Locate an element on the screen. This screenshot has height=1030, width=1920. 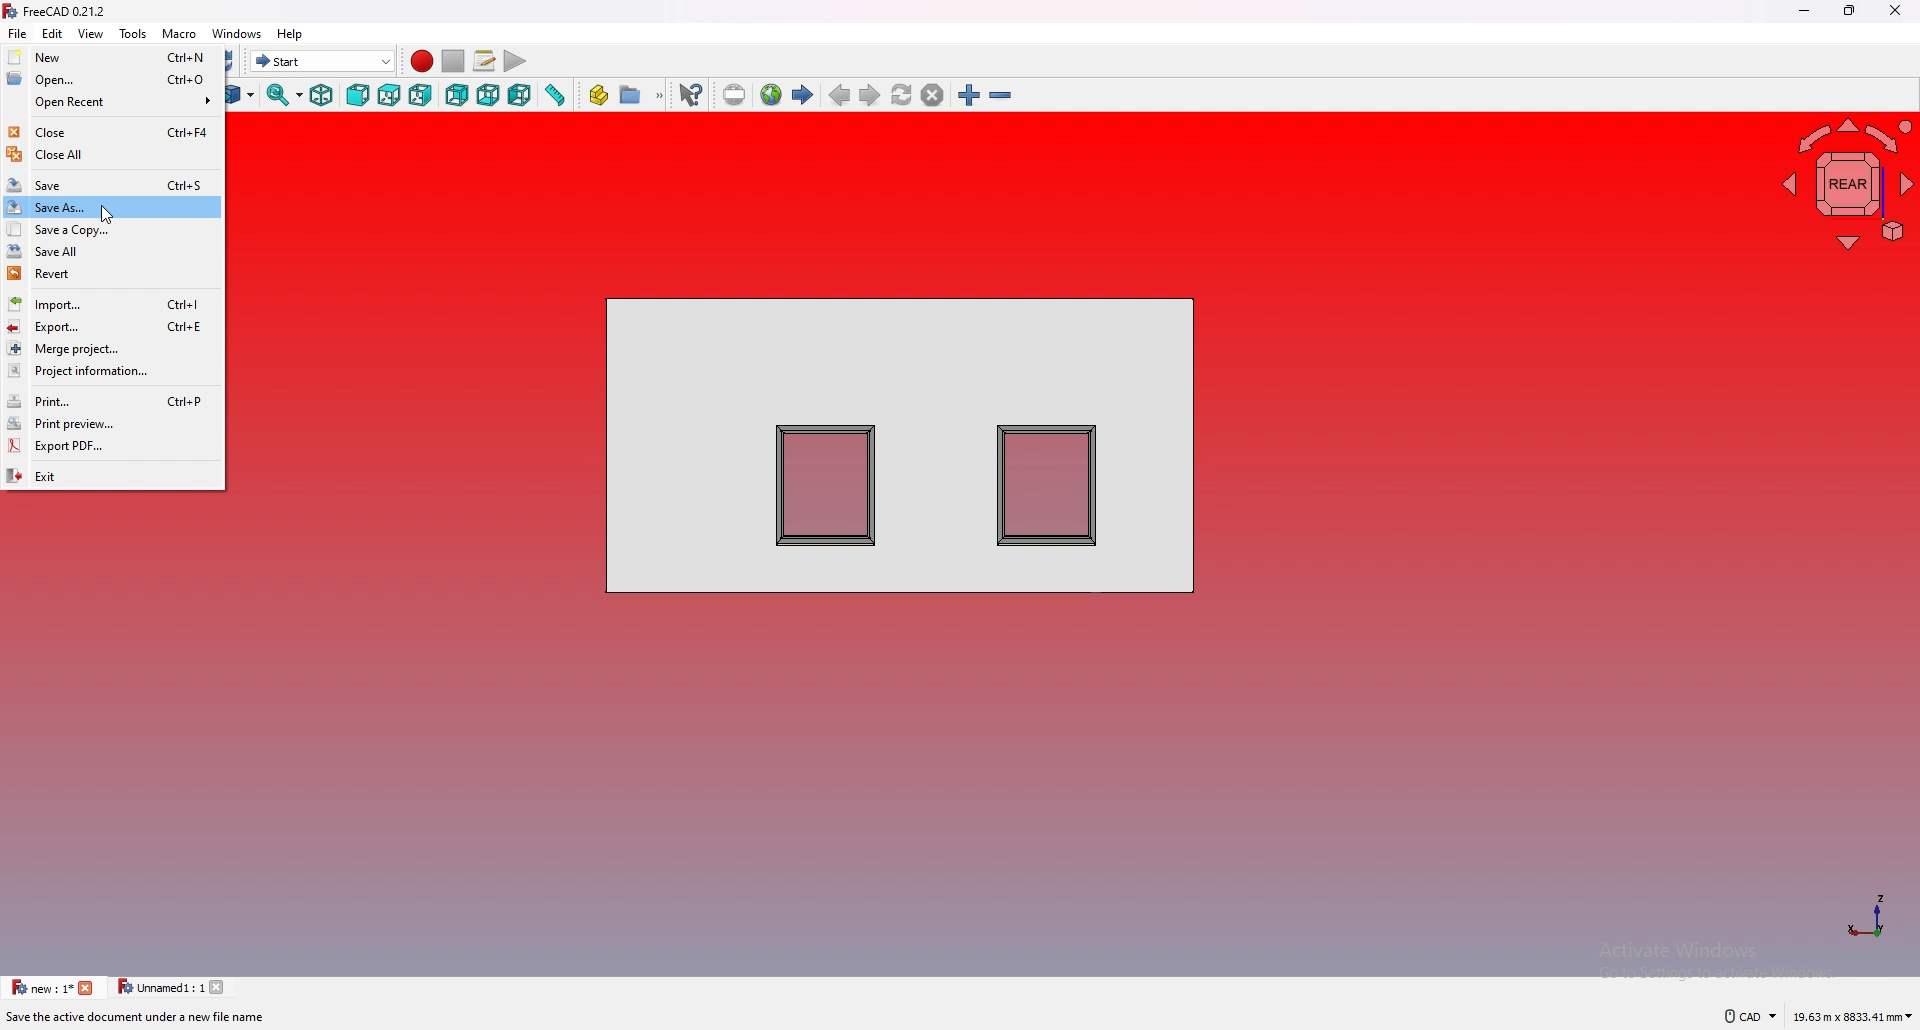
refresh web page is located at coordinates (902, 93).